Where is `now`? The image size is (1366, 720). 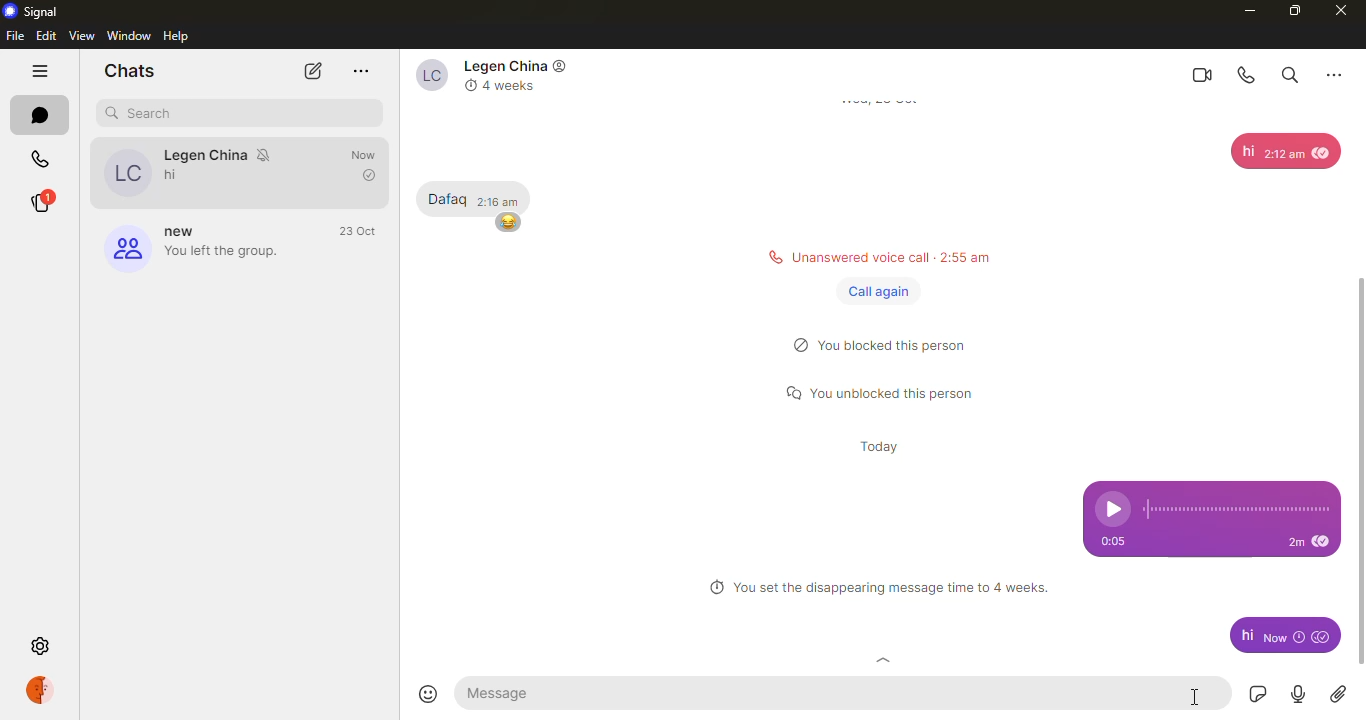 now is located at coordinates (366, 164).